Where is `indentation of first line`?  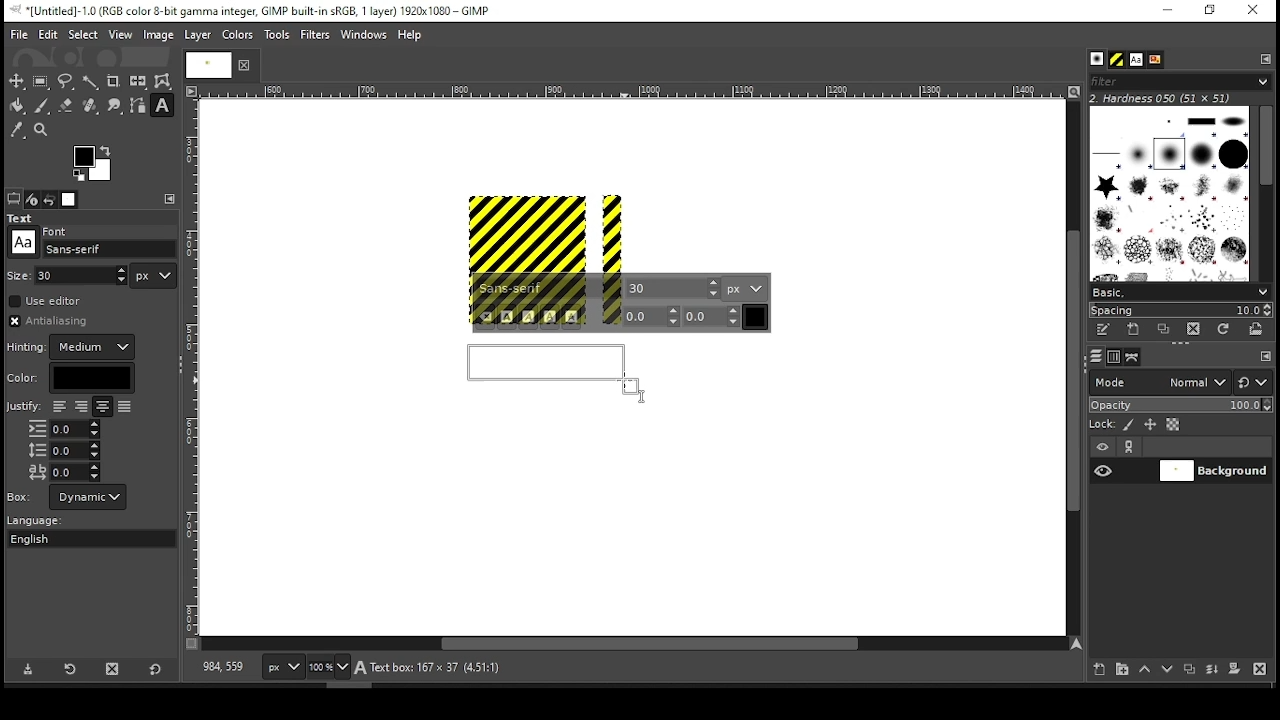
indentation of first line is located at coordinates (64, 429).